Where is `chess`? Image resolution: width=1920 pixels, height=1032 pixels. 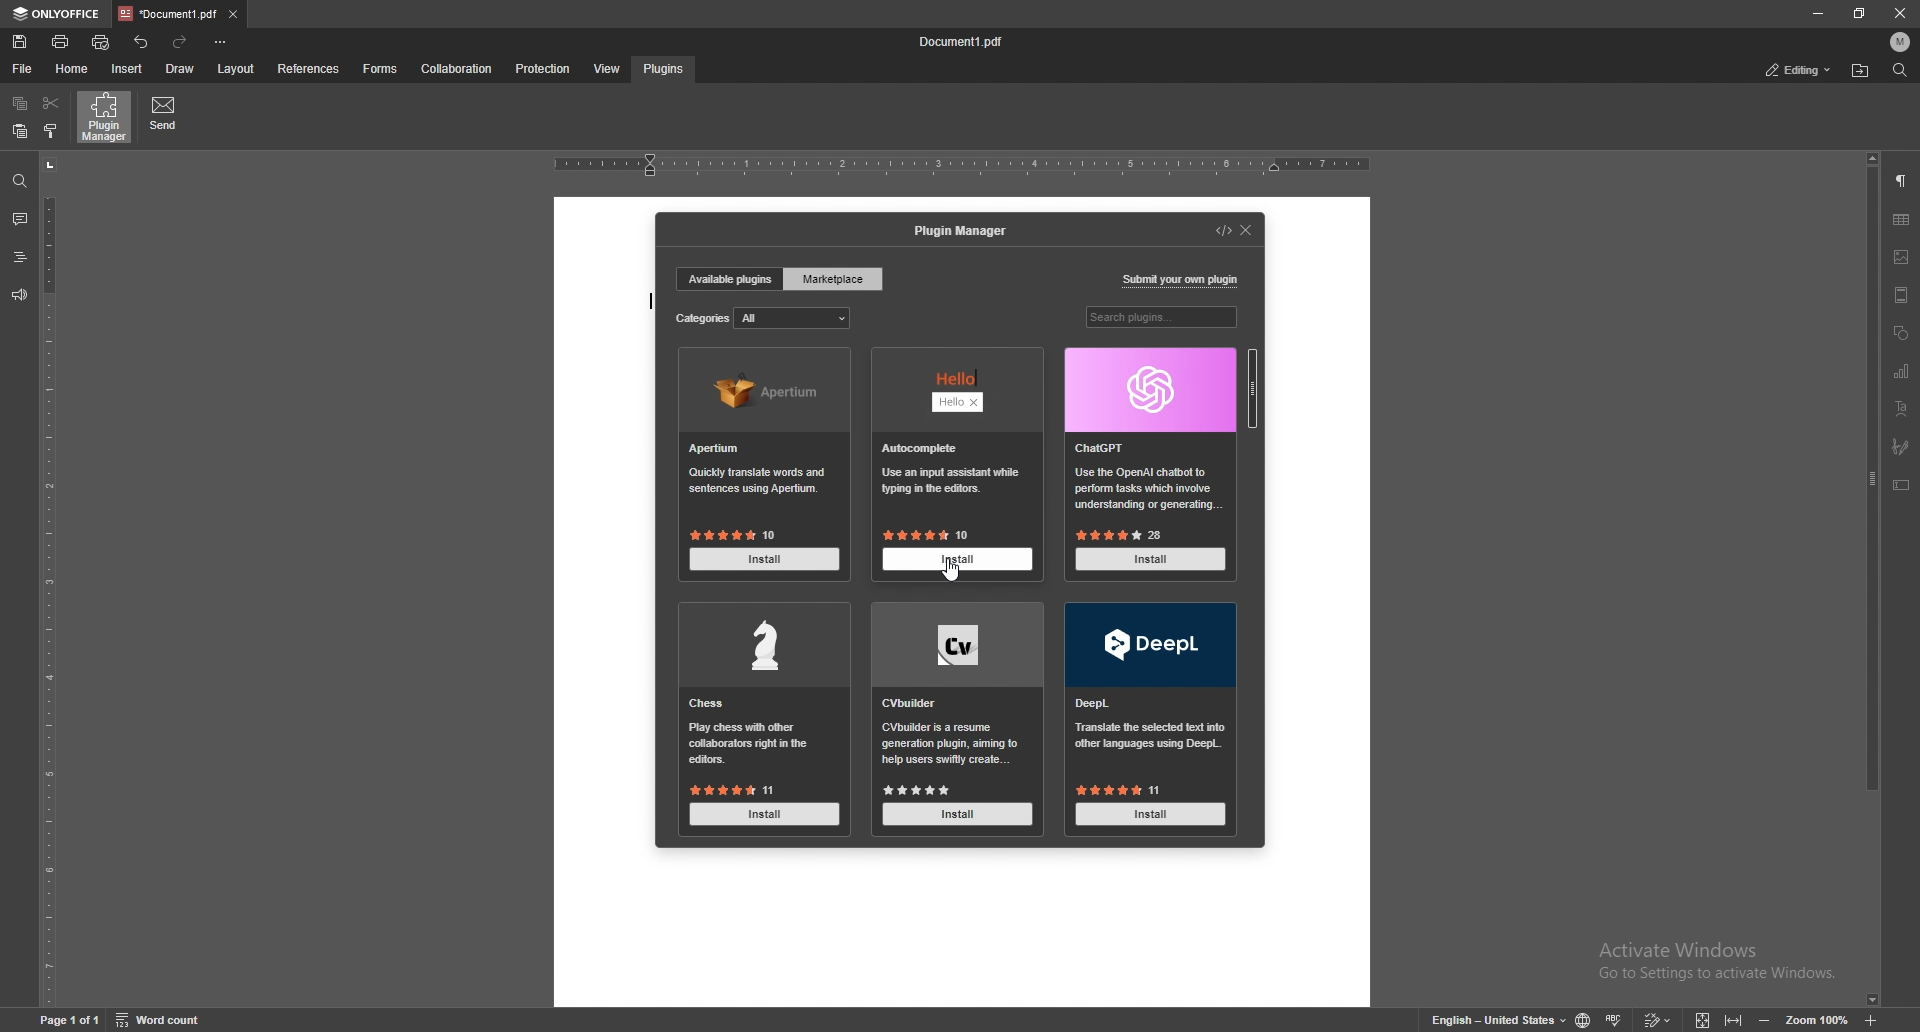 chess is located at coordinates (769, 699).